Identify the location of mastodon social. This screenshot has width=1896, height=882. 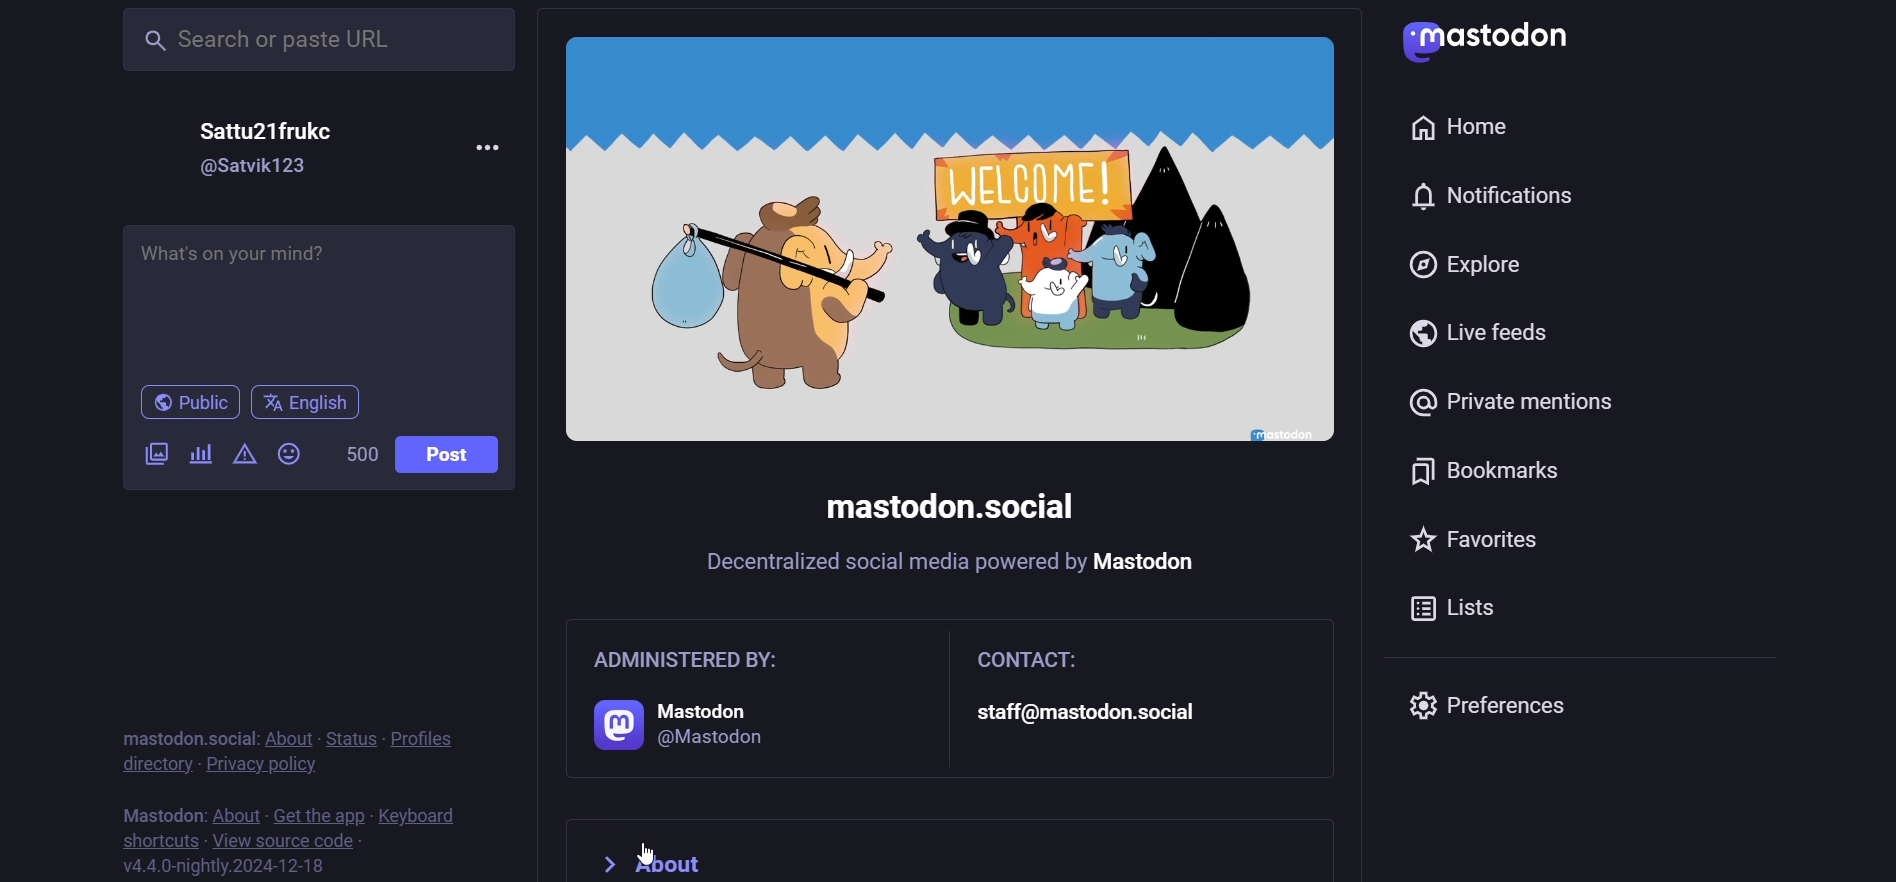
(179, 737).